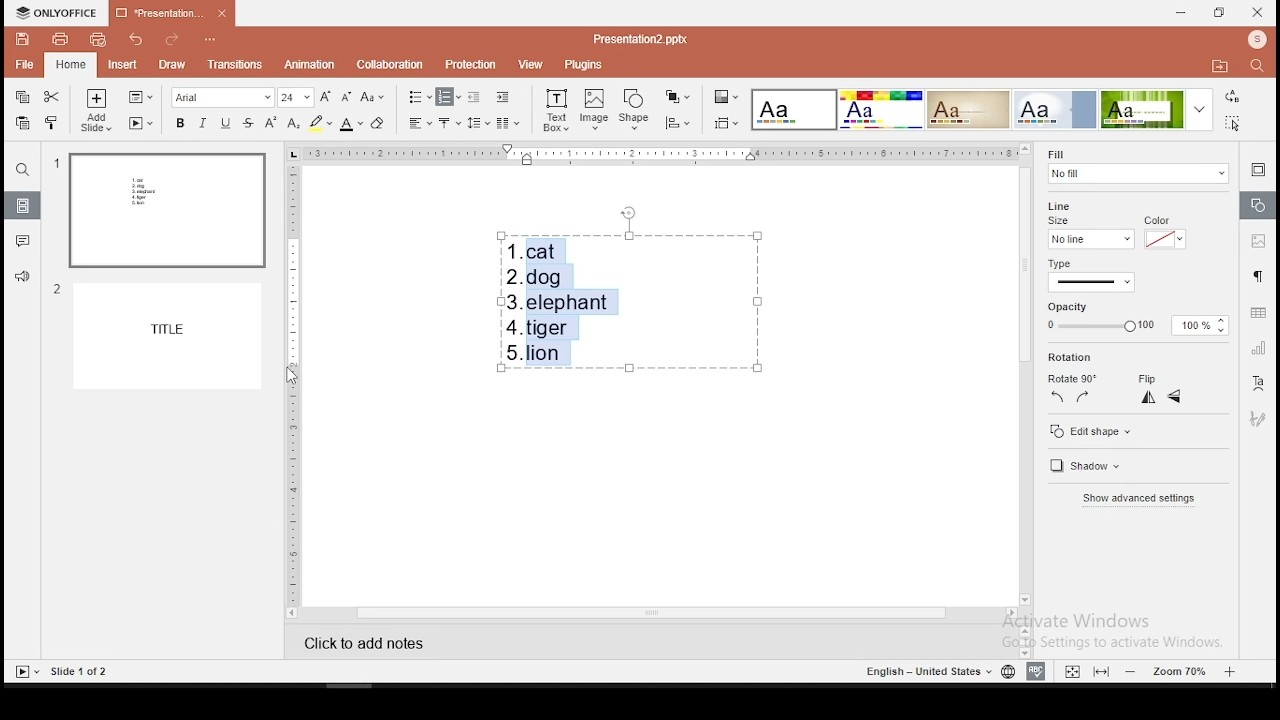 Image resolution: width=1280 pixels, height=720 pixels. I want to click on support and feedback, so click(21, 277).